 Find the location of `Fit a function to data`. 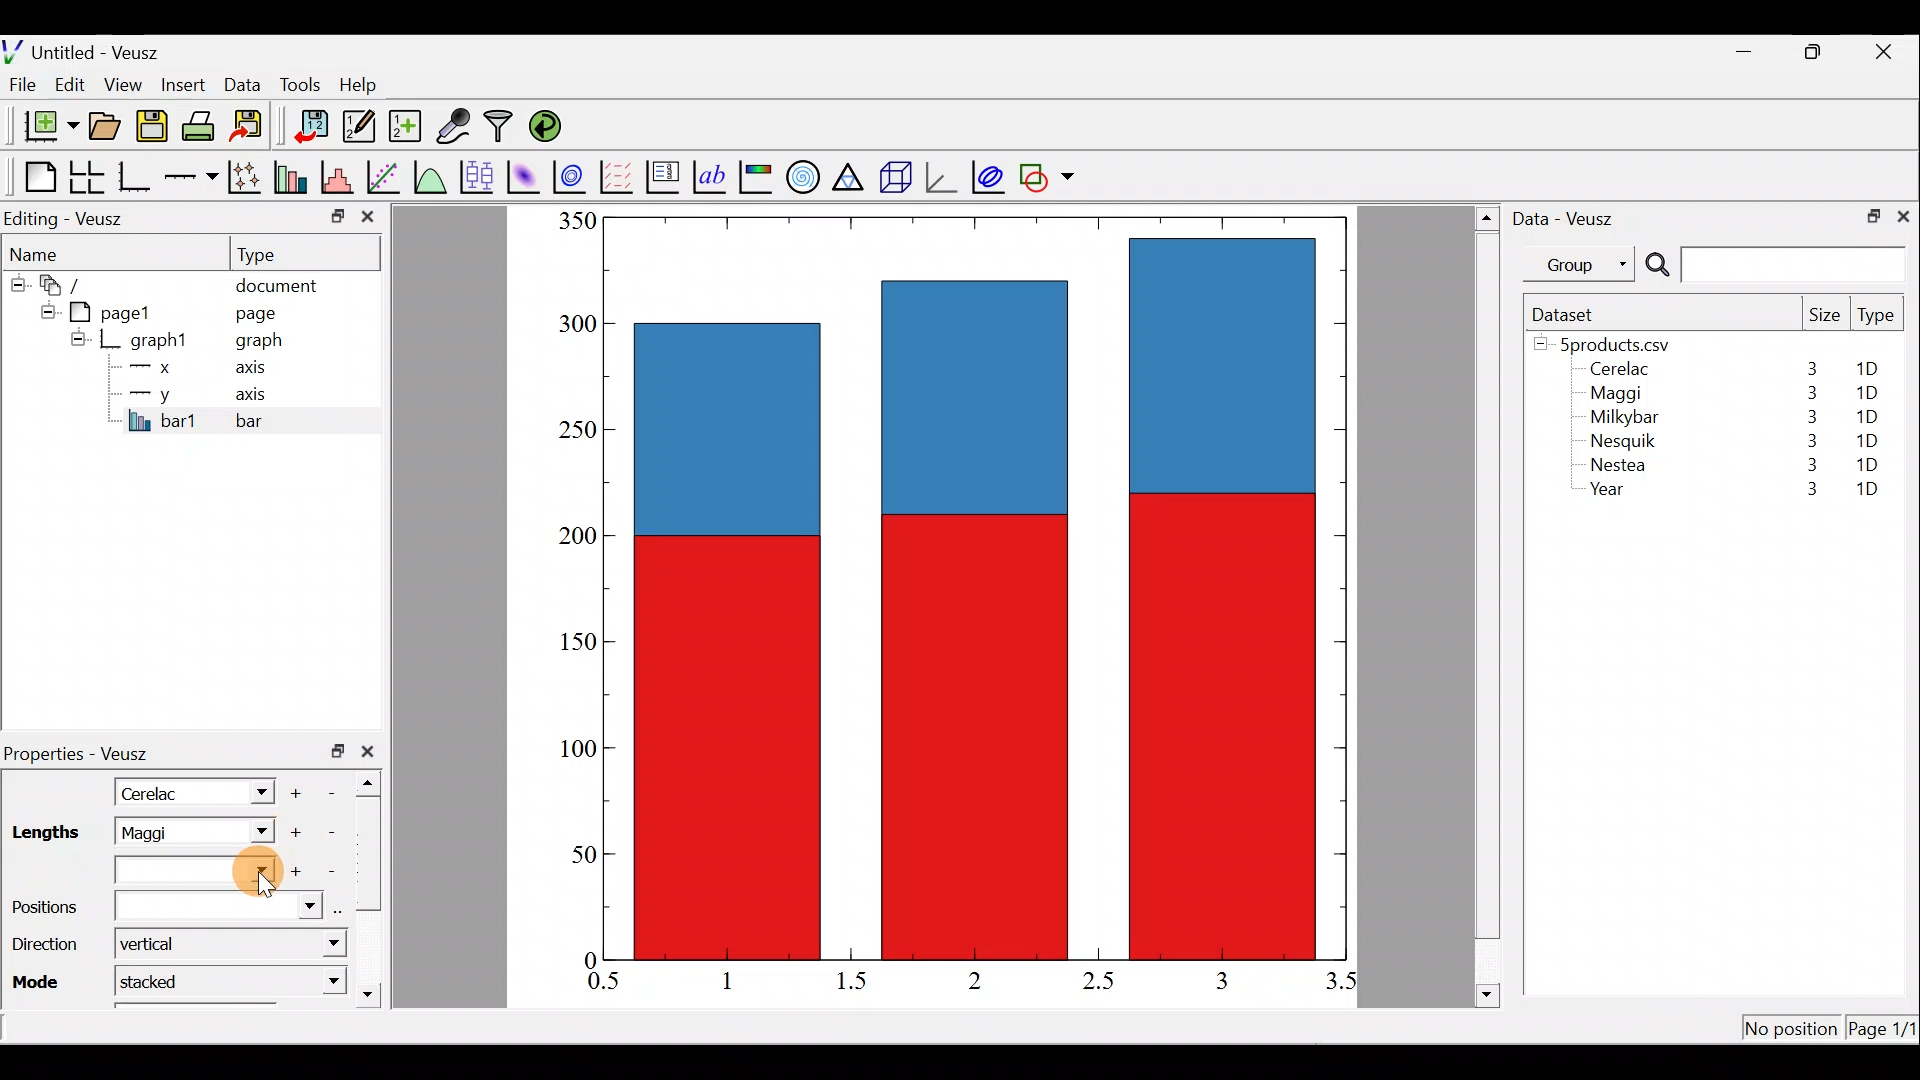

Fit a function to data is located at coordinates (385, 175).